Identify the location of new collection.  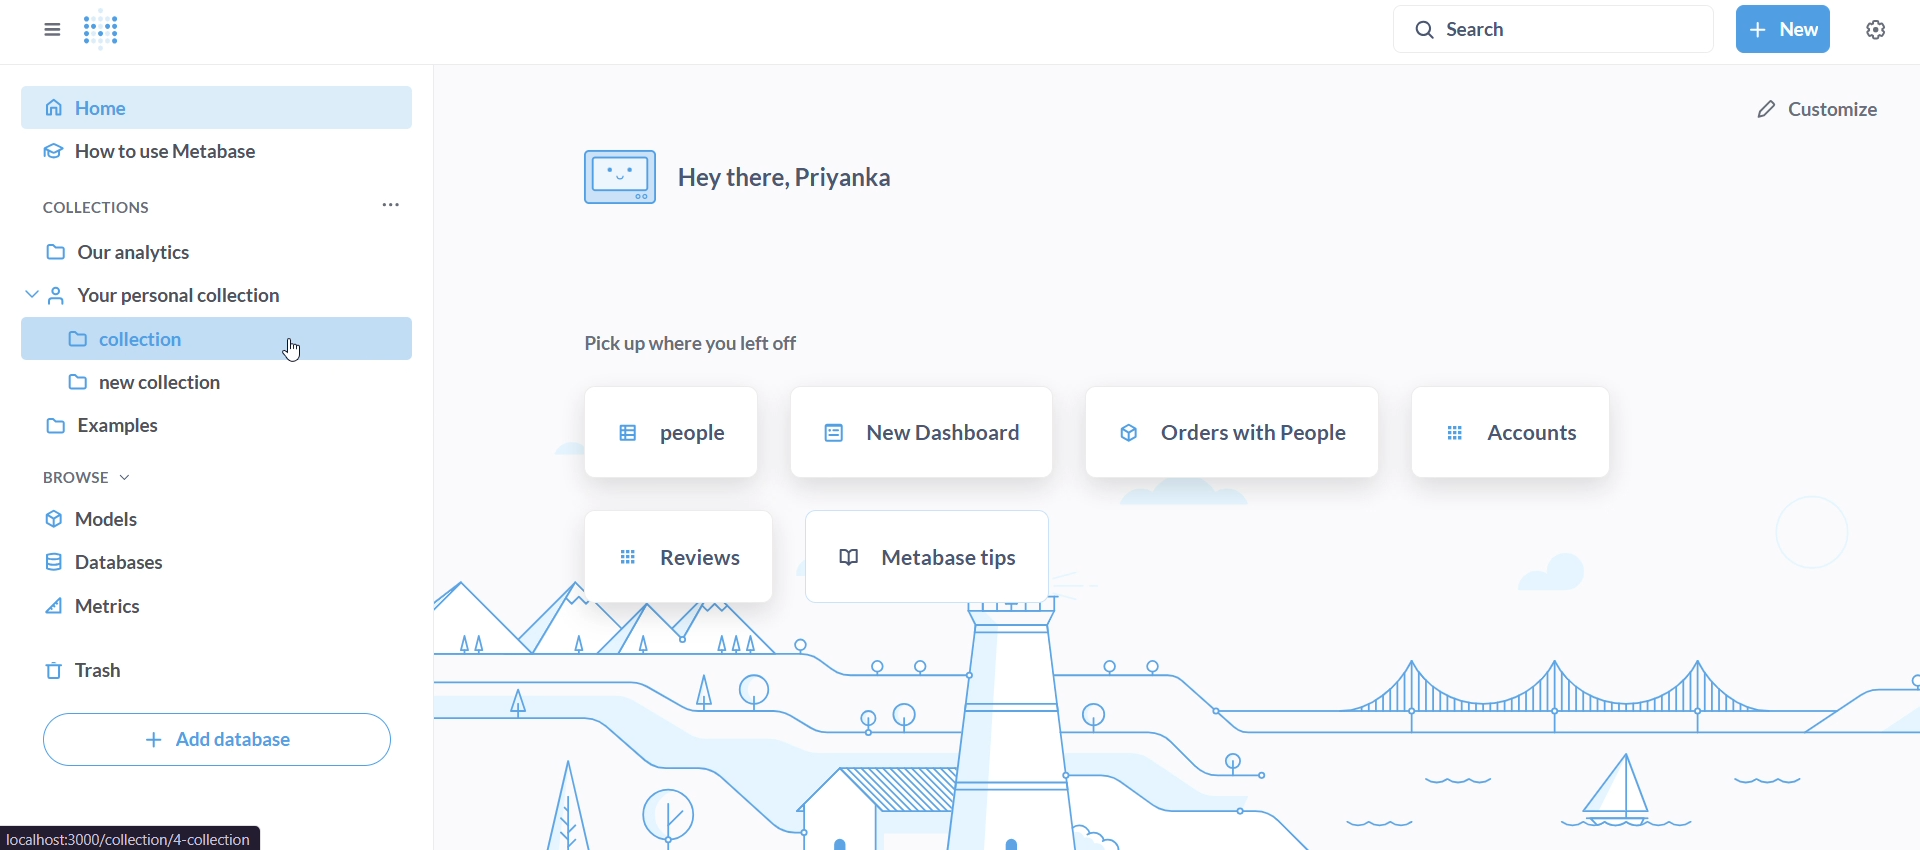
(218, 383).